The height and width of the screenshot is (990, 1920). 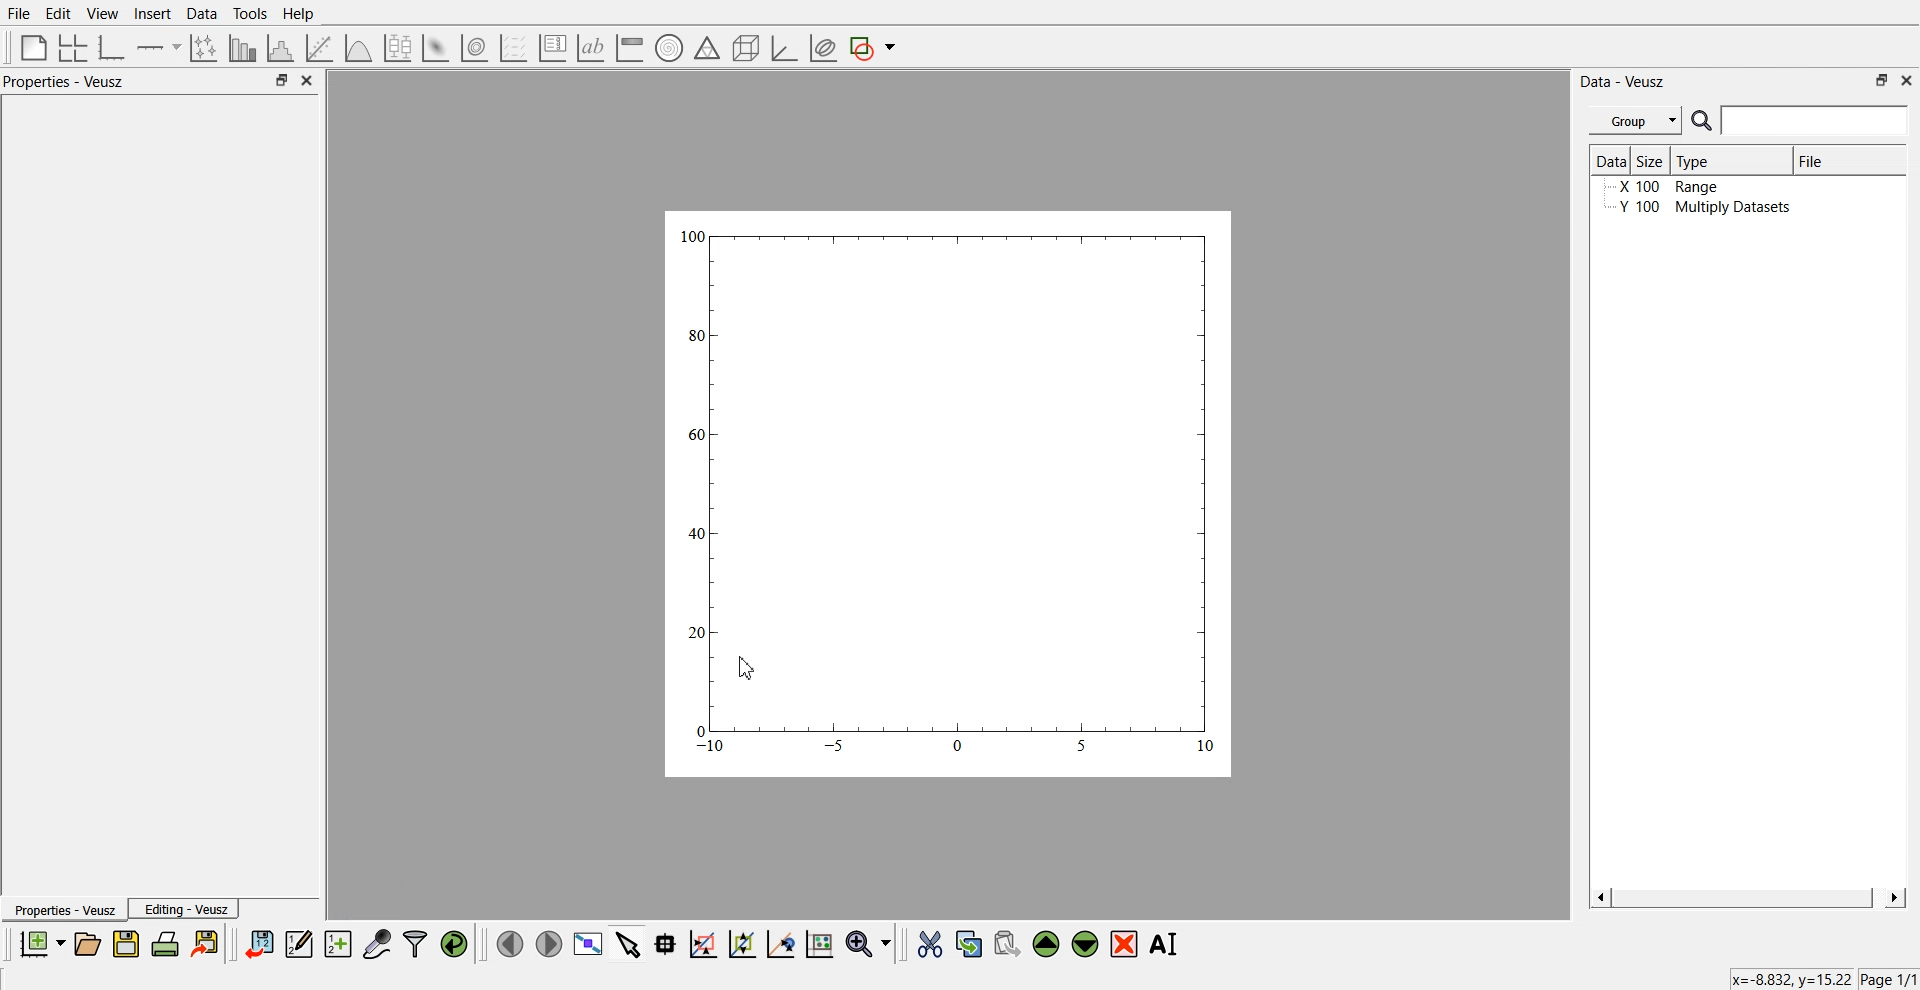 I want to click on Insert, so click(x=150, y=14).